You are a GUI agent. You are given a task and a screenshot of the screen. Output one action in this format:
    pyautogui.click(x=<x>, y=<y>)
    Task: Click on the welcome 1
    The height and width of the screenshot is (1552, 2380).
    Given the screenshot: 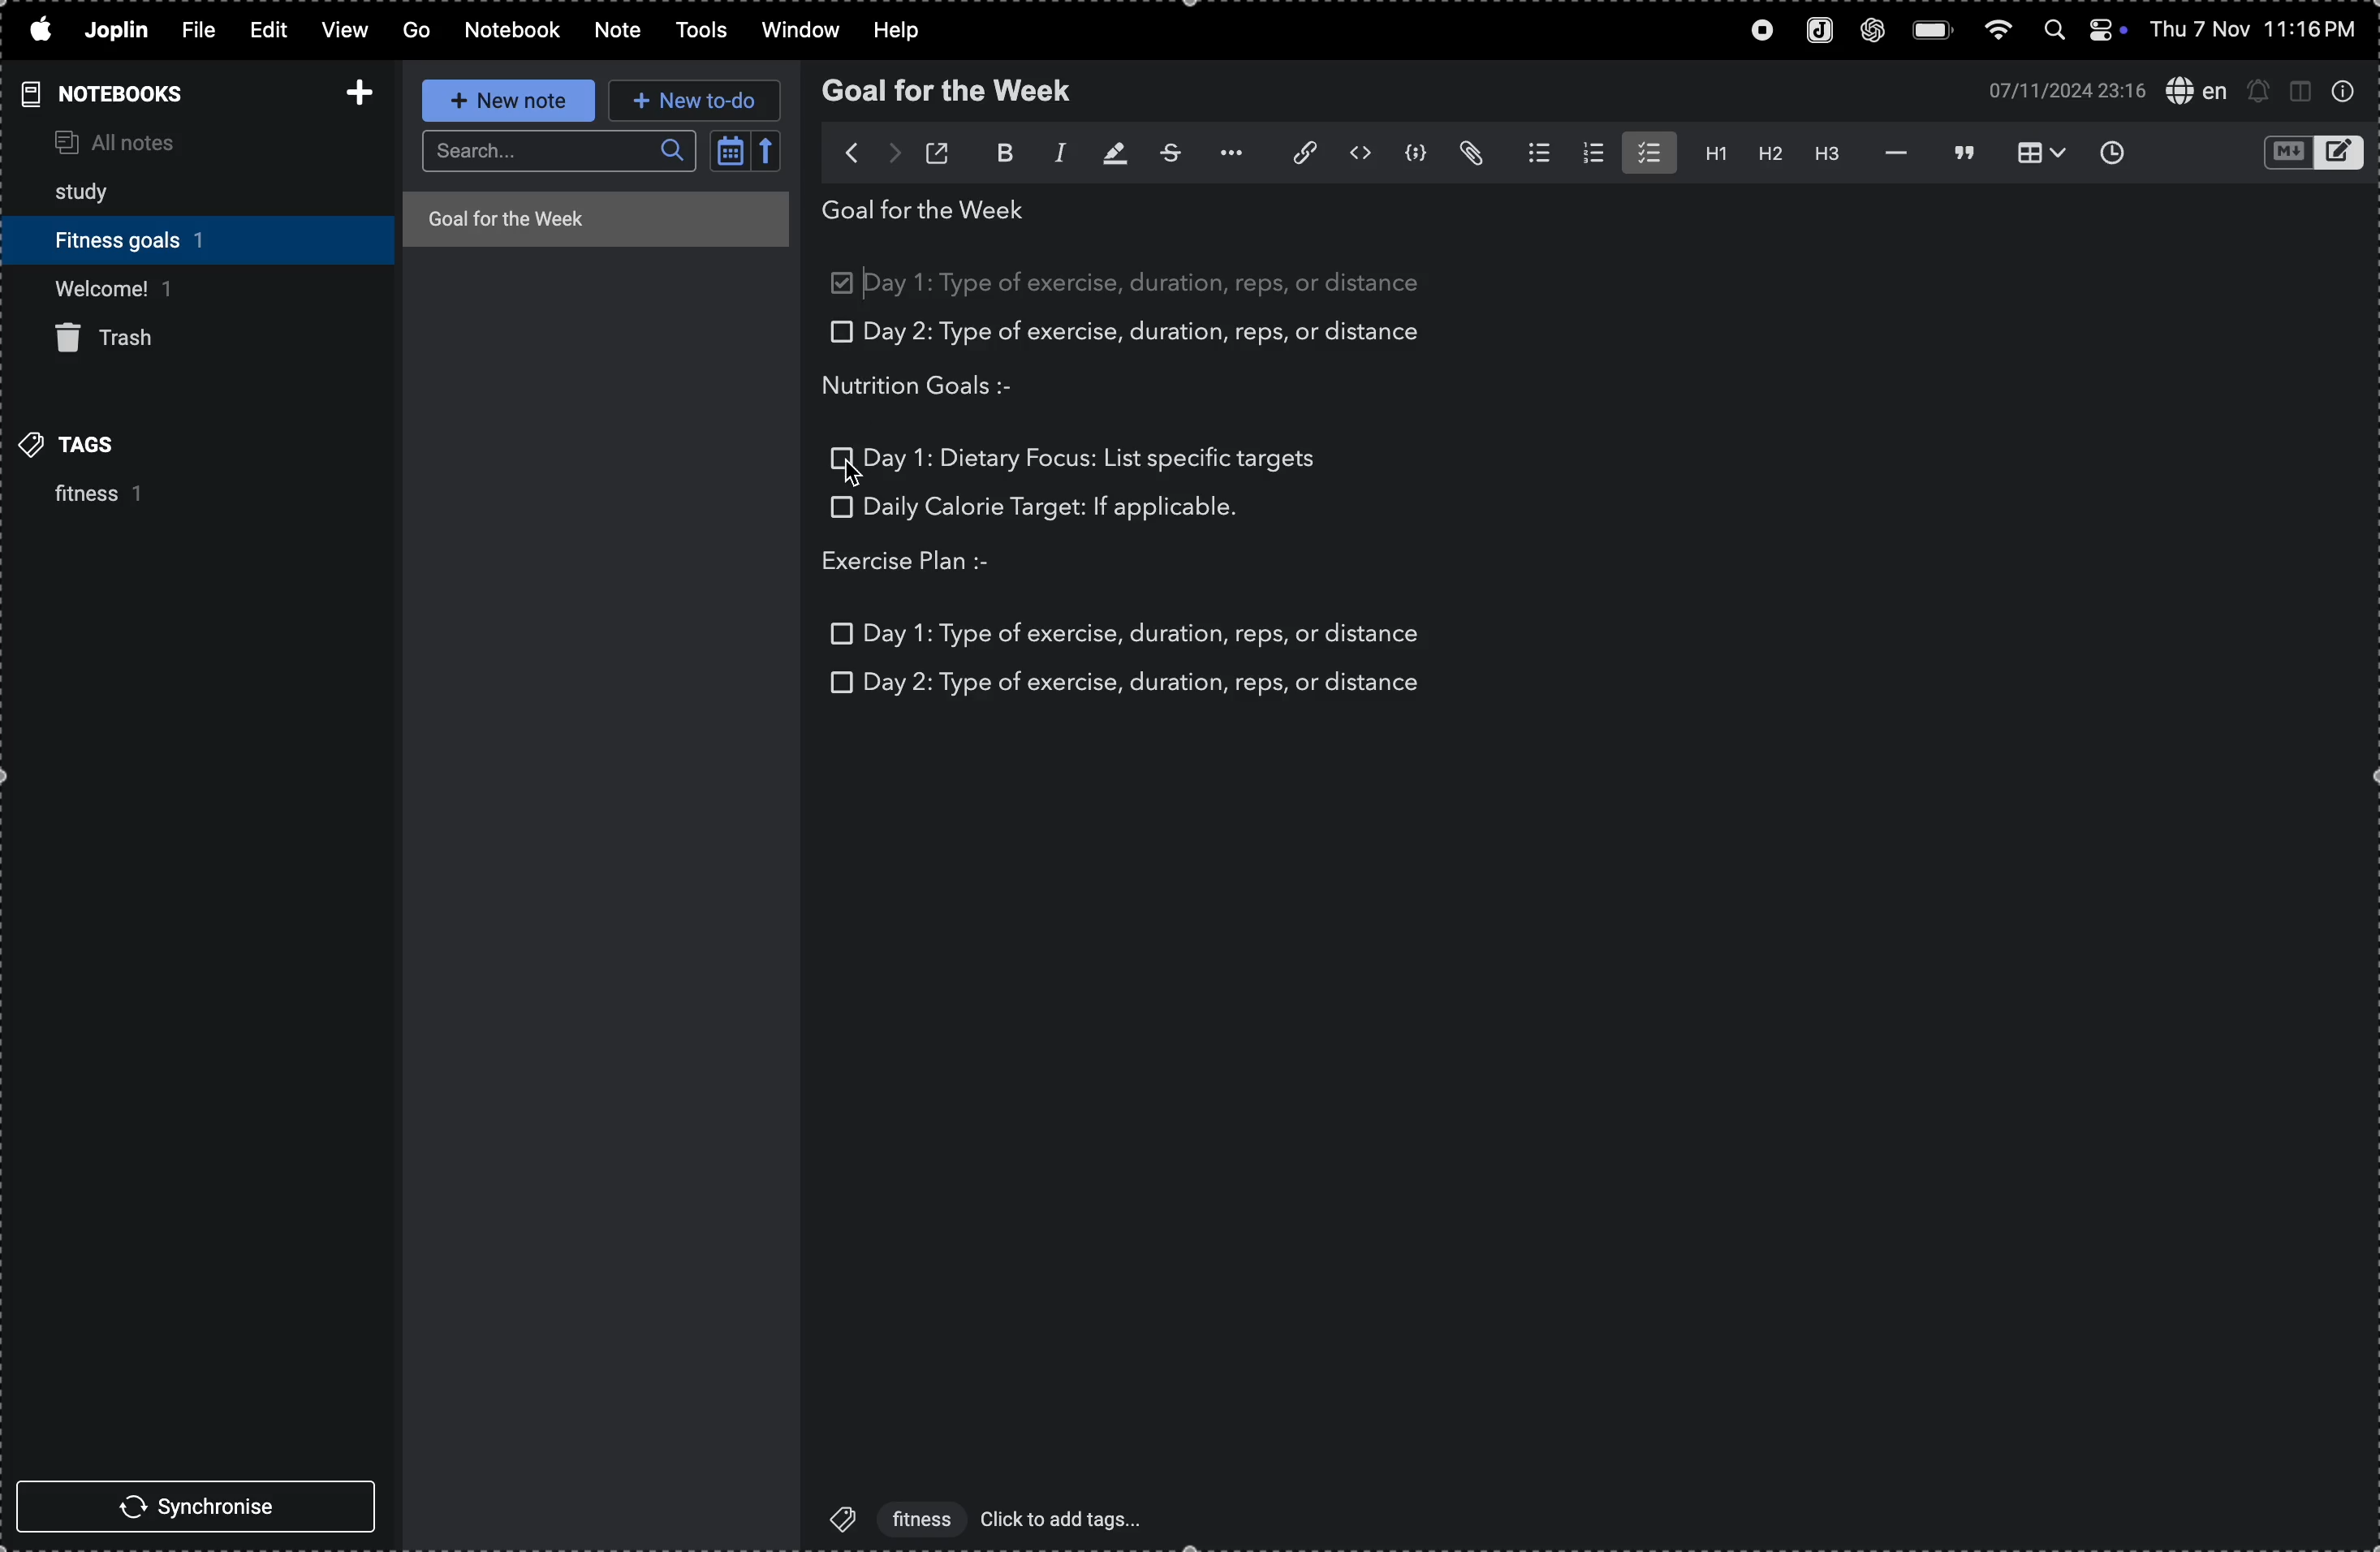 What is the action you would take?
    pyautogui.click(x=186, y=287)
    